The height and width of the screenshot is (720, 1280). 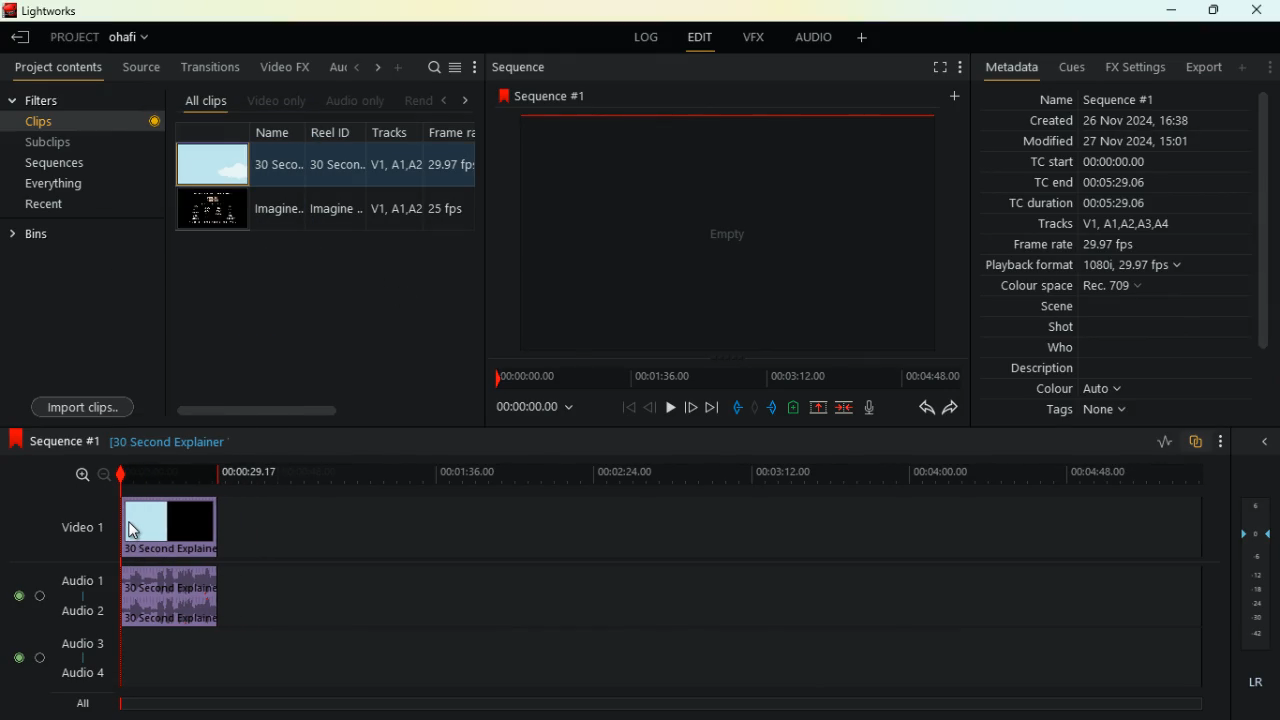 I want to click on cues, so click(x=1069, y=69).